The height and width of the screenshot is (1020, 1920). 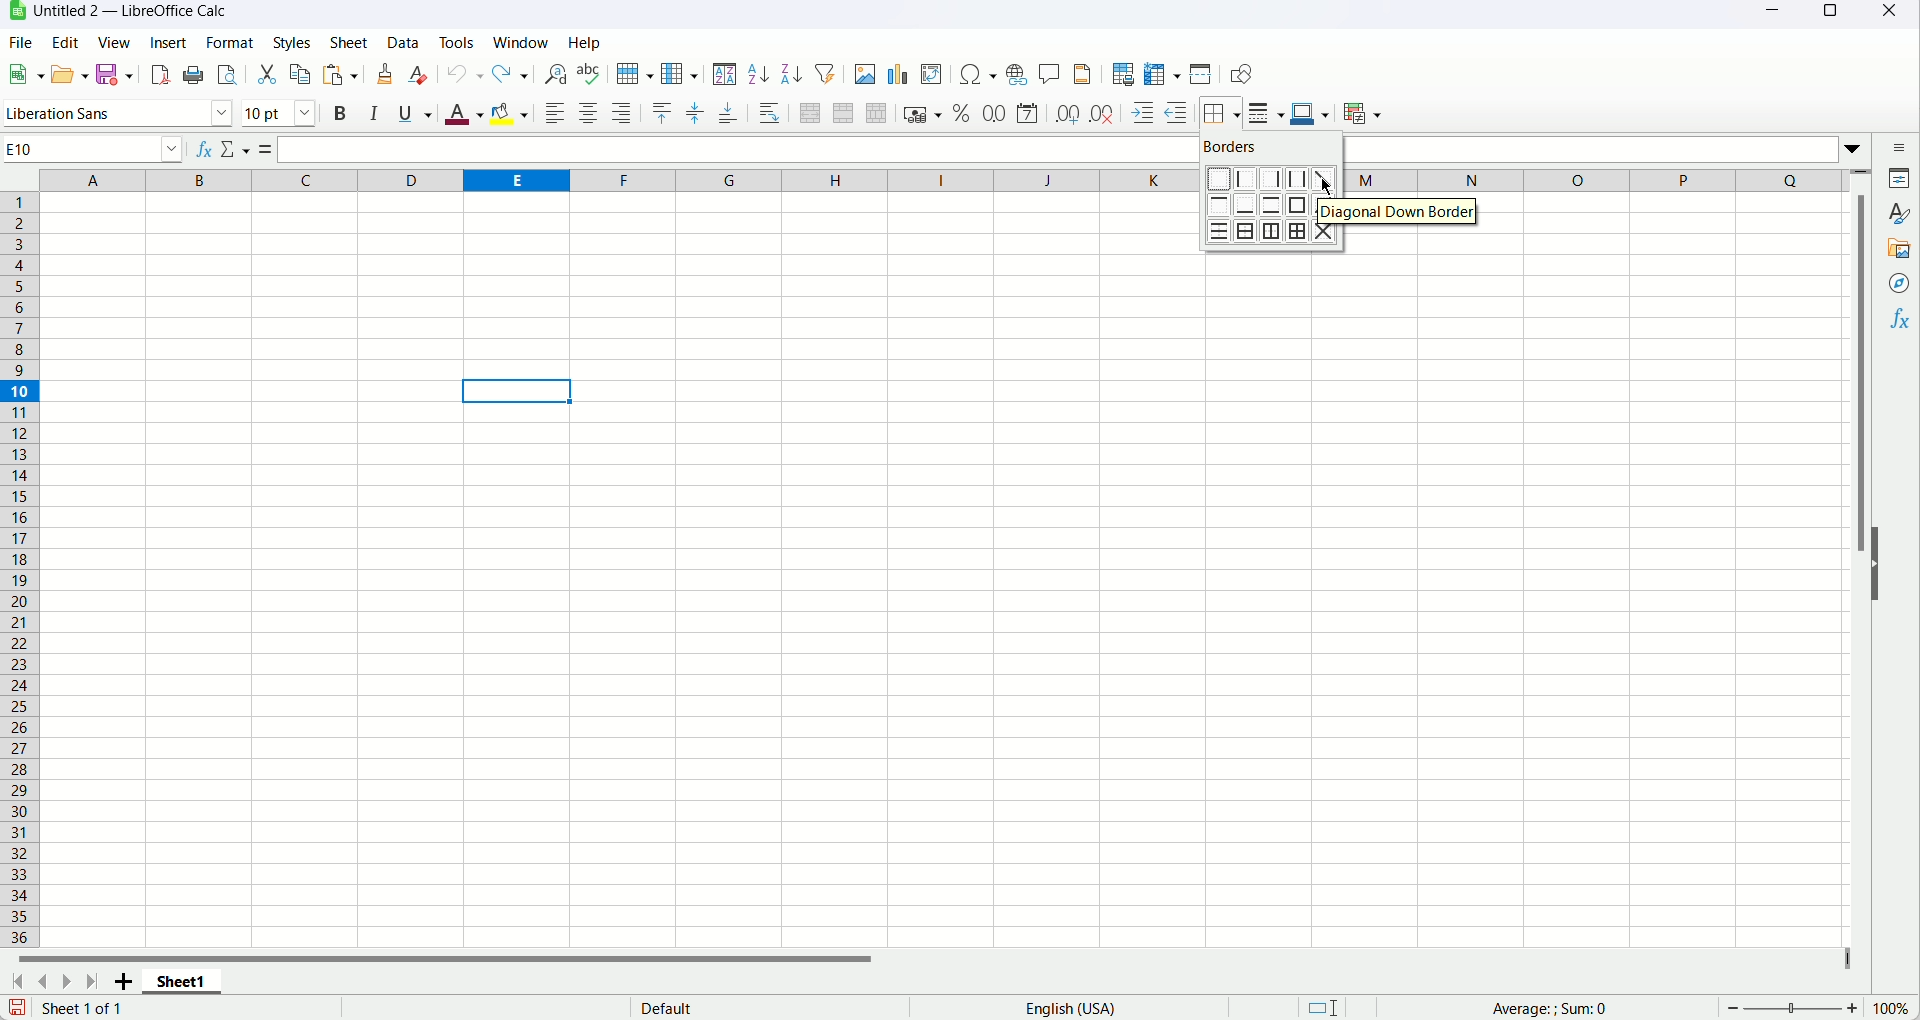 What do you see at coordinates (119, 76) in the screenshot?
I see `Save` at bounding box center [119, 76].